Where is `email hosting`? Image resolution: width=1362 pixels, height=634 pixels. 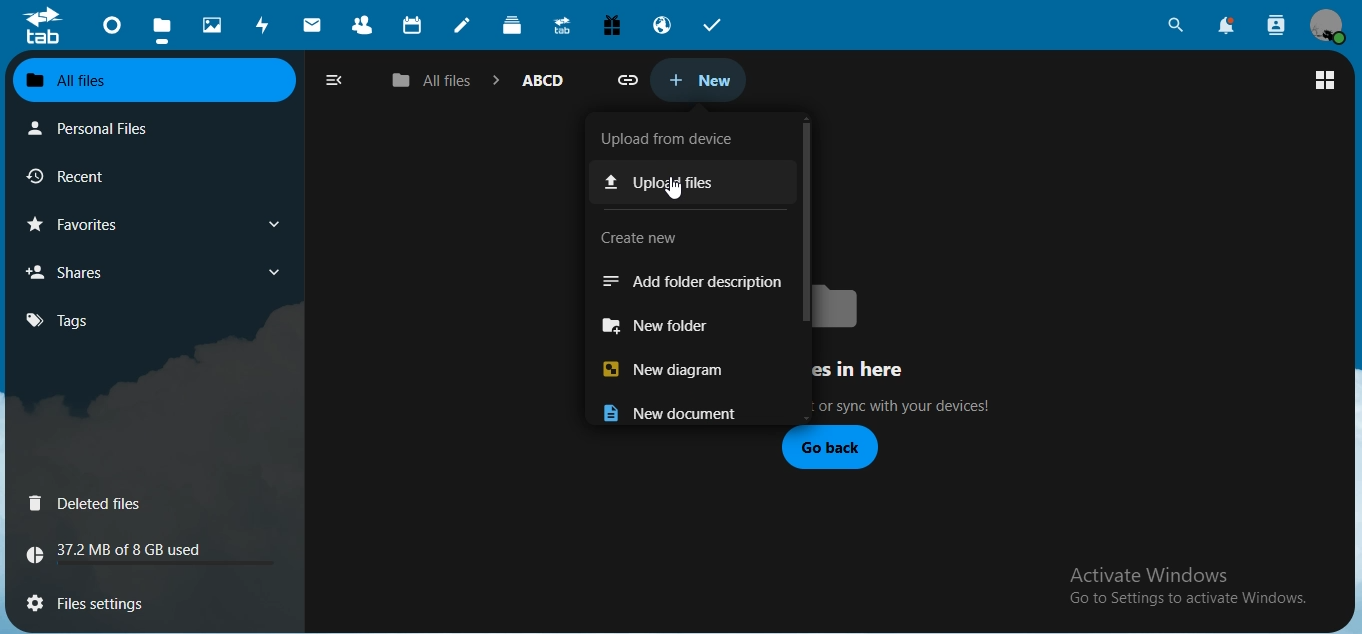
email hosting is located at coordinates (664, 27).